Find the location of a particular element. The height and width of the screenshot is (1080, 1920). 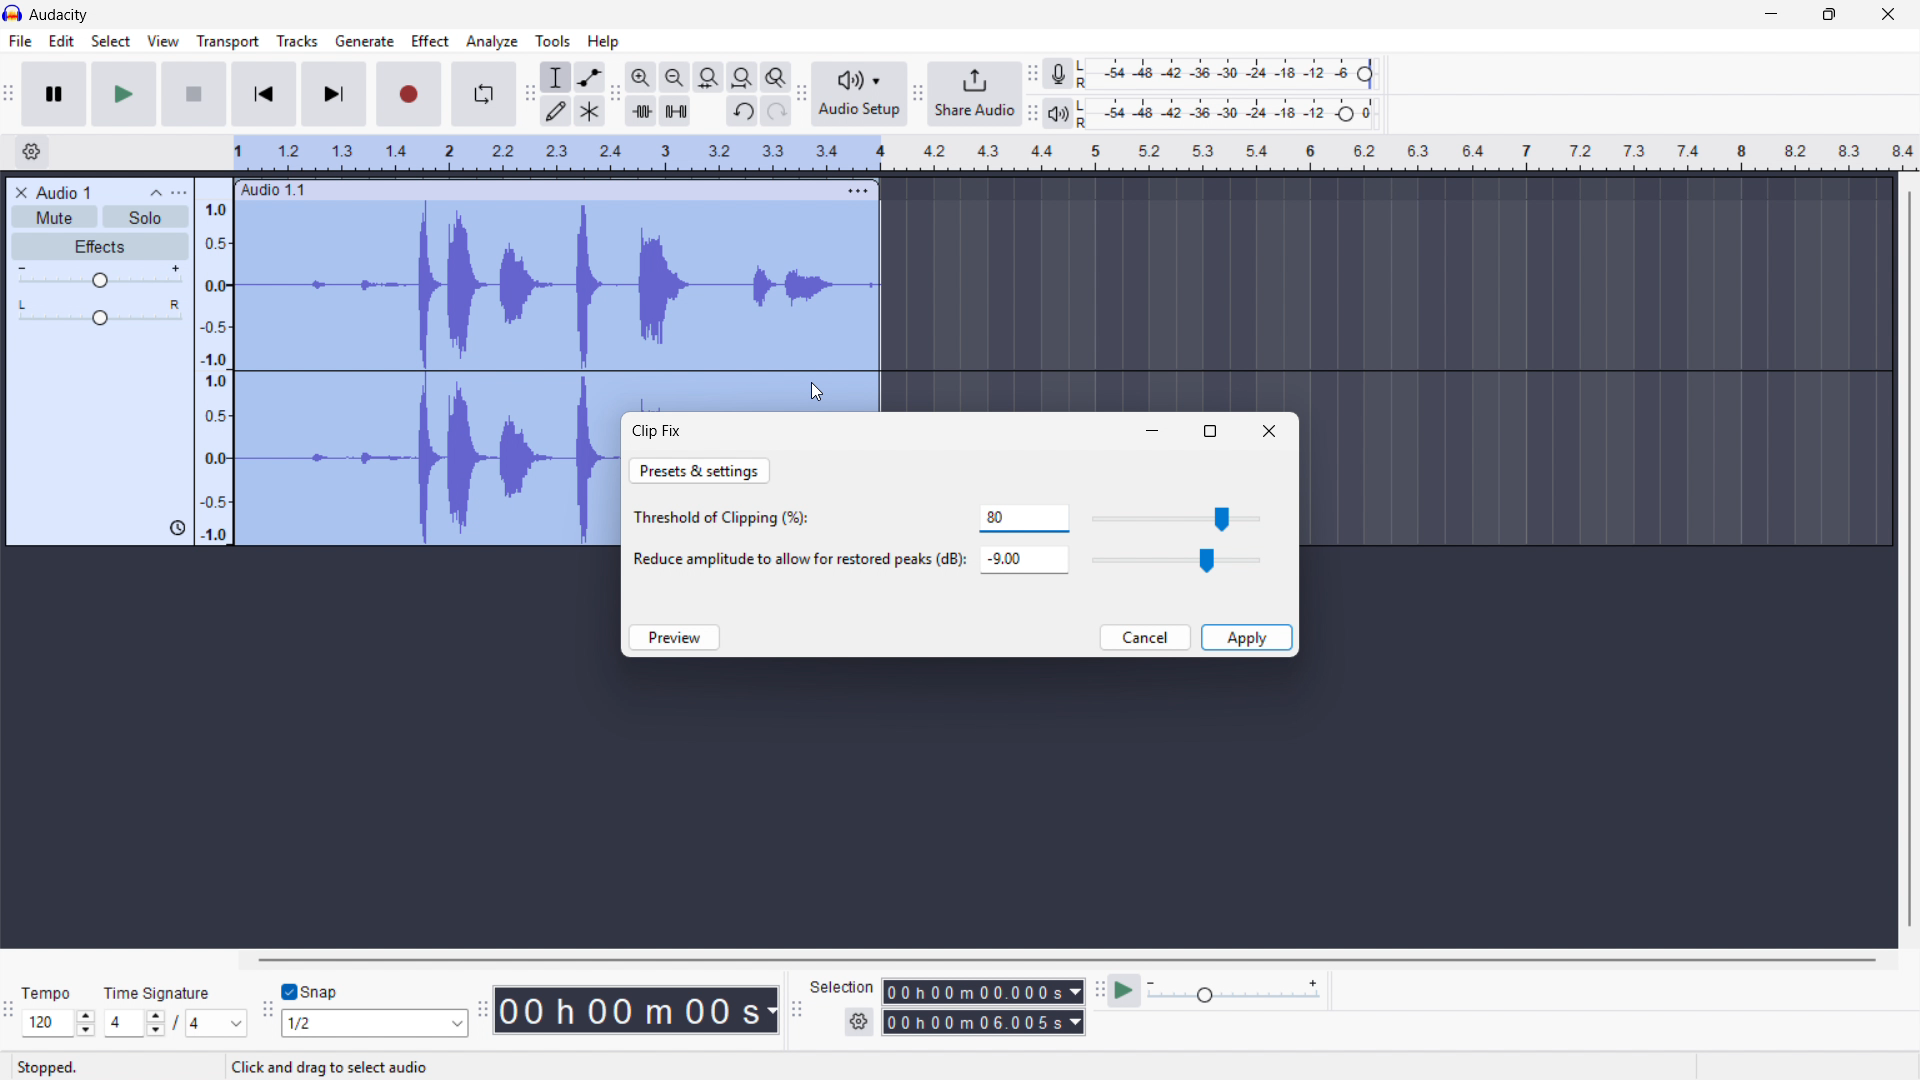

Set time signature is located at coordinates (176, 1009).